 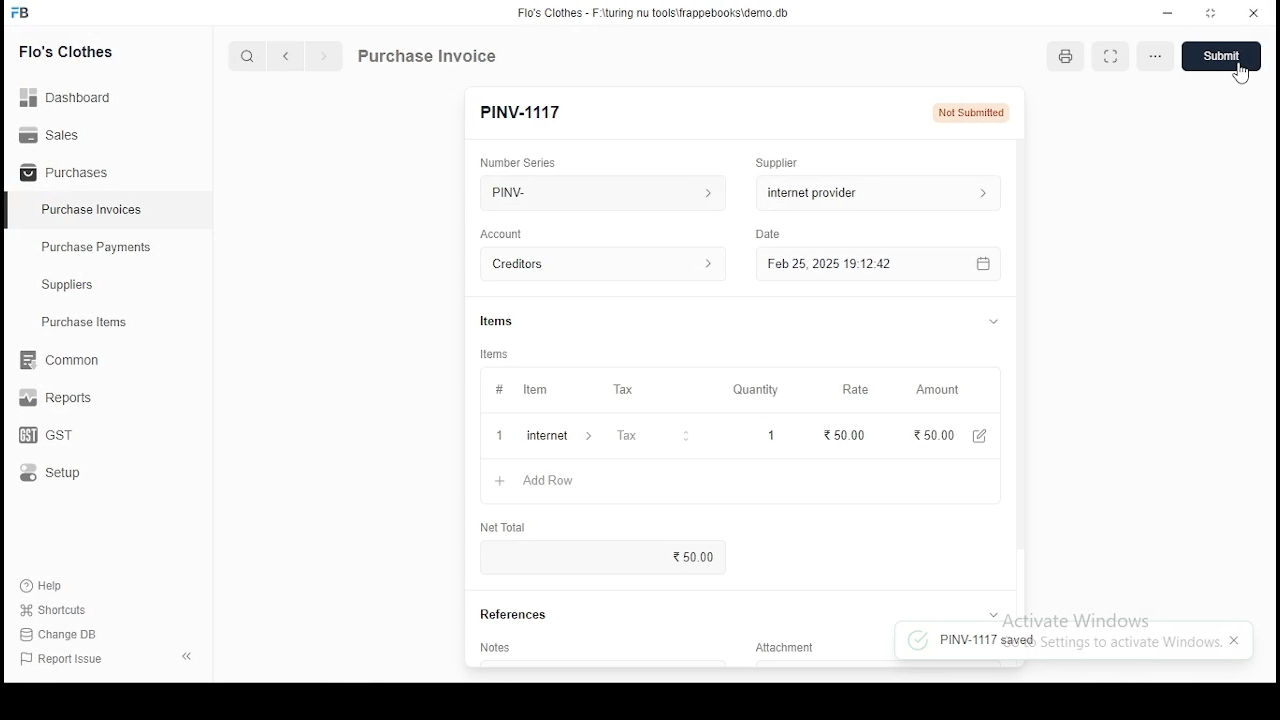 I want to click on notes, so click(x=498, y=647).